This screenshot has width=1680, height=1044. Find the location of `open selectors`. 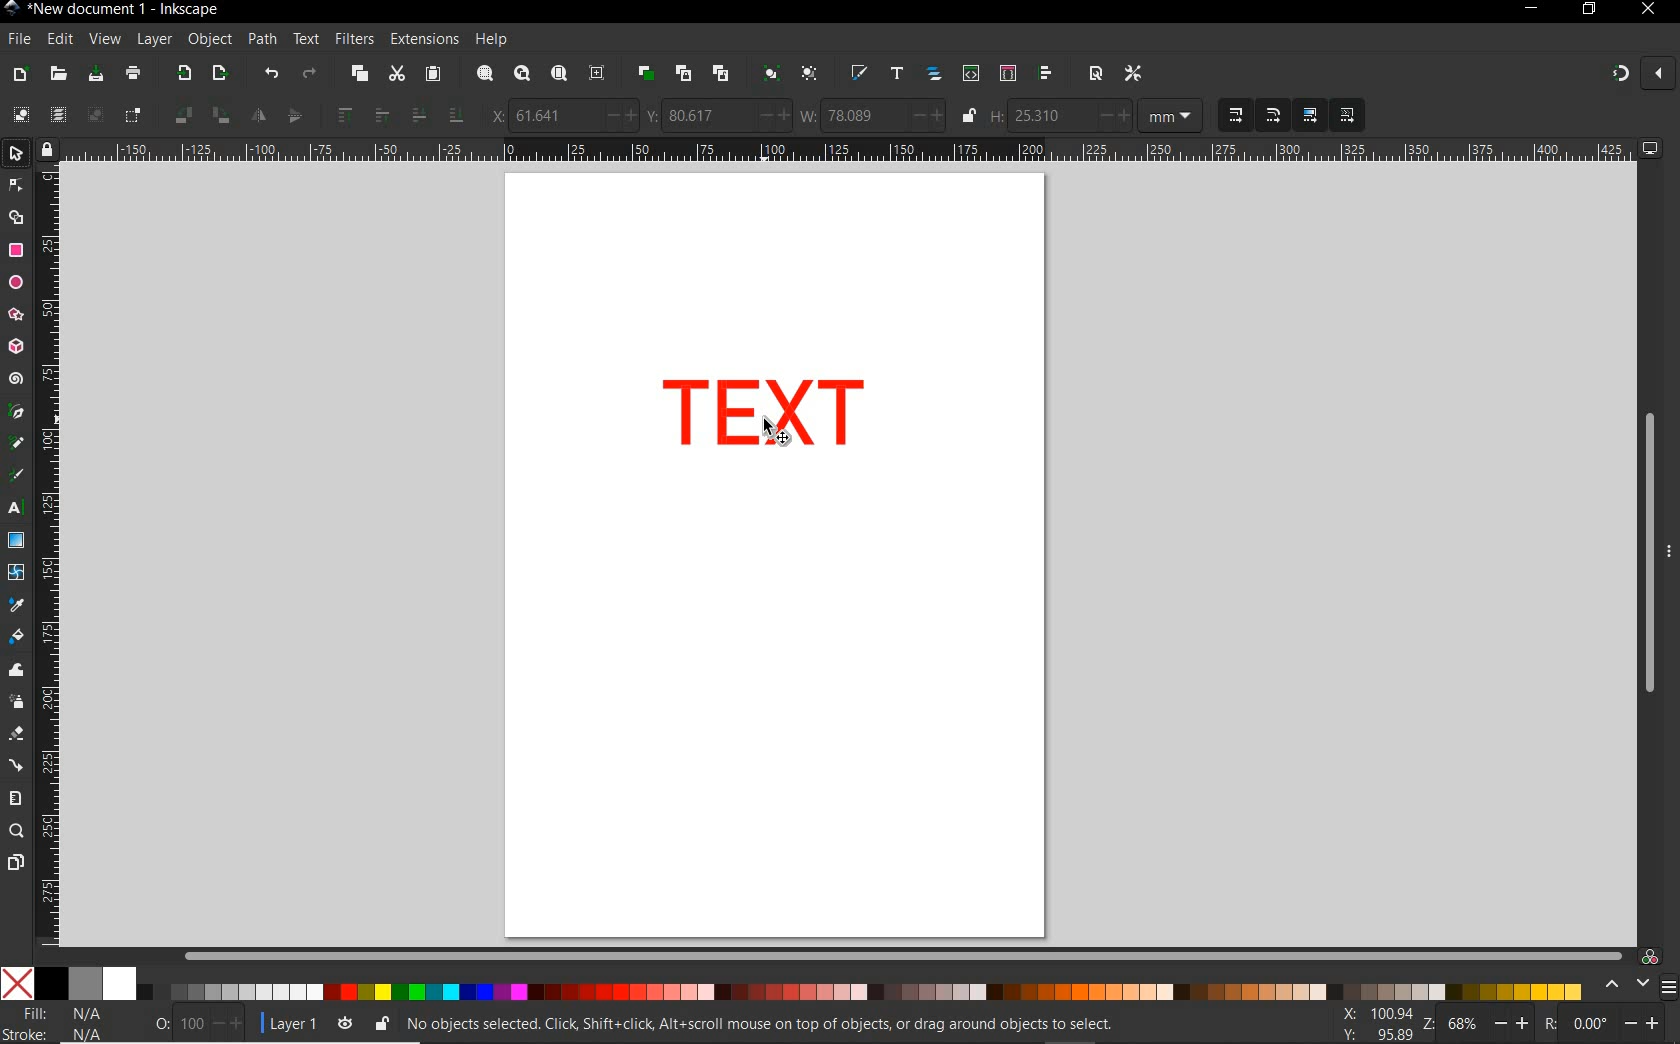

open selectors is located at coordinates (1007, 74).